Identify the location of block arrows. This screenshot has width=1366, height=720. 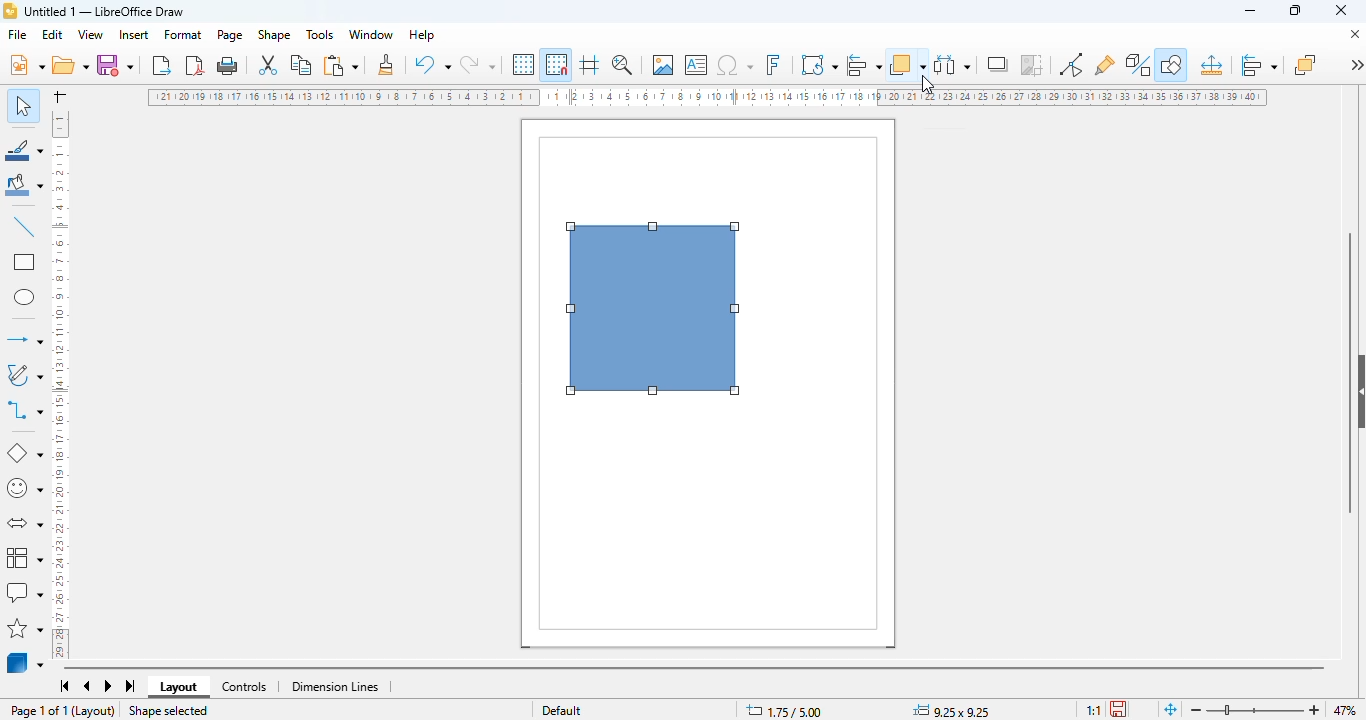
(24, 524).